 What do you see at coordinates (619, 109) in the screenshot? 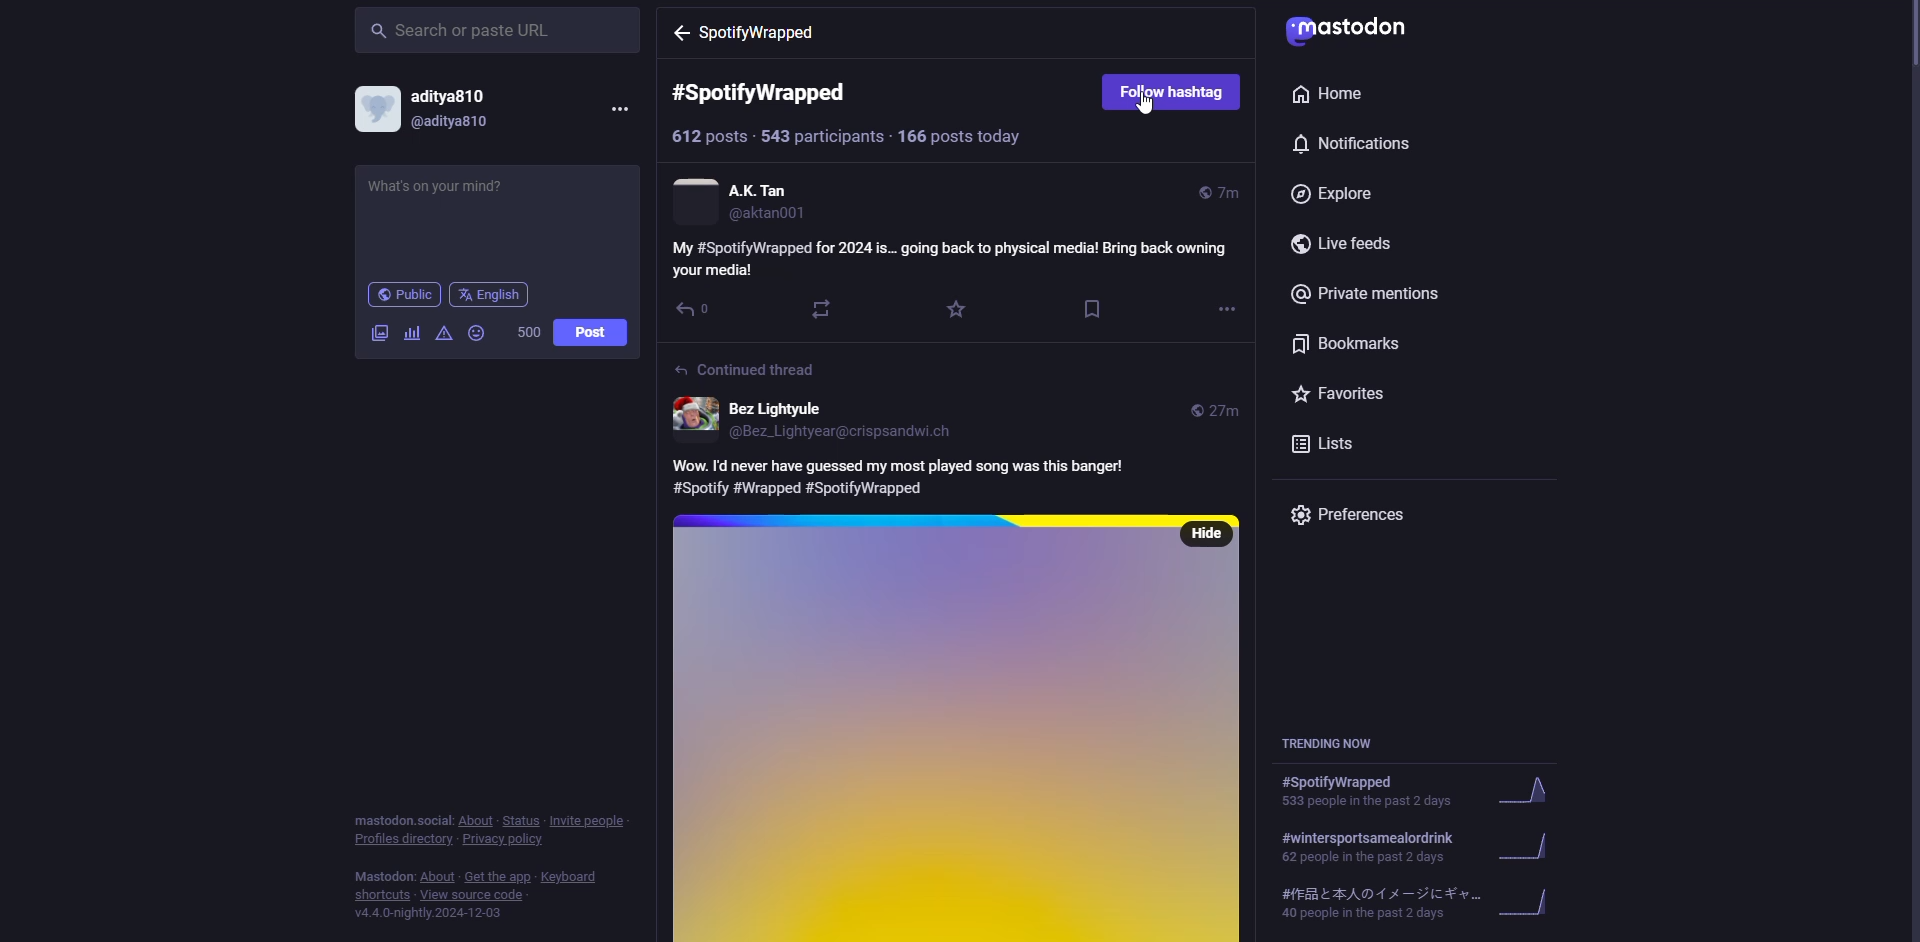
I see `more` at bounding box center [619, 109].